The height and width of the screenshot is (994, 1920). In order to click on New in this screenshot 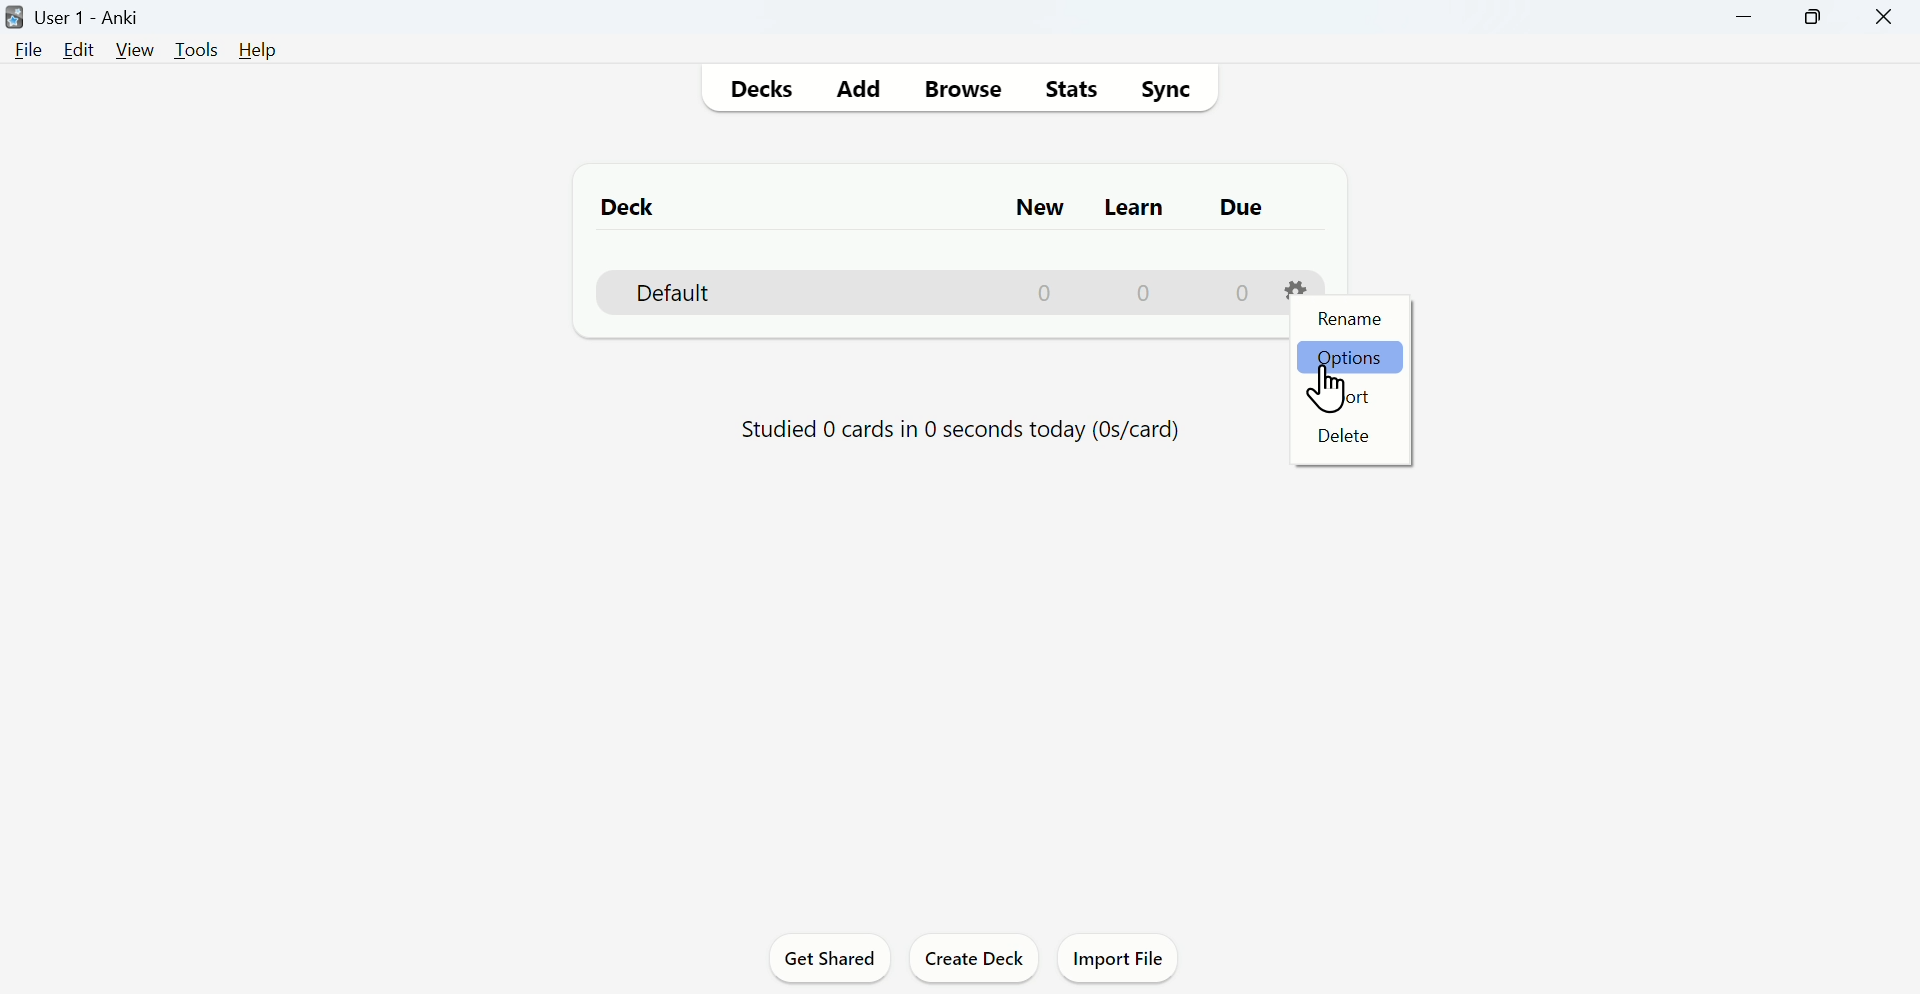, I will do `click(1037, 208)`.